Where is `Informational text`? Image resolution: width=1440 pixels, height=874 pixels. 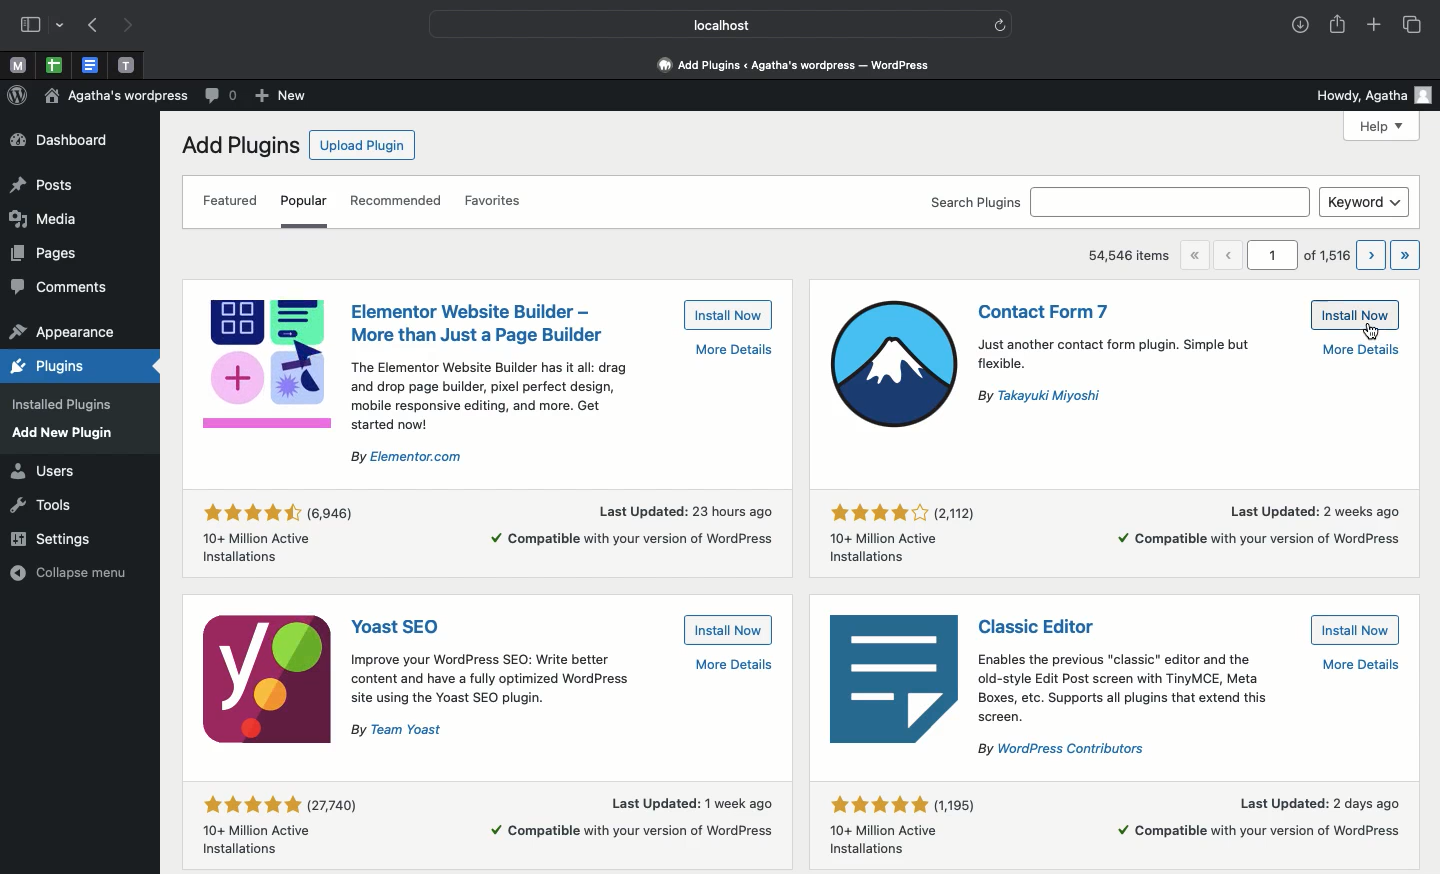
Informational text is located at coordinates (488, 411).